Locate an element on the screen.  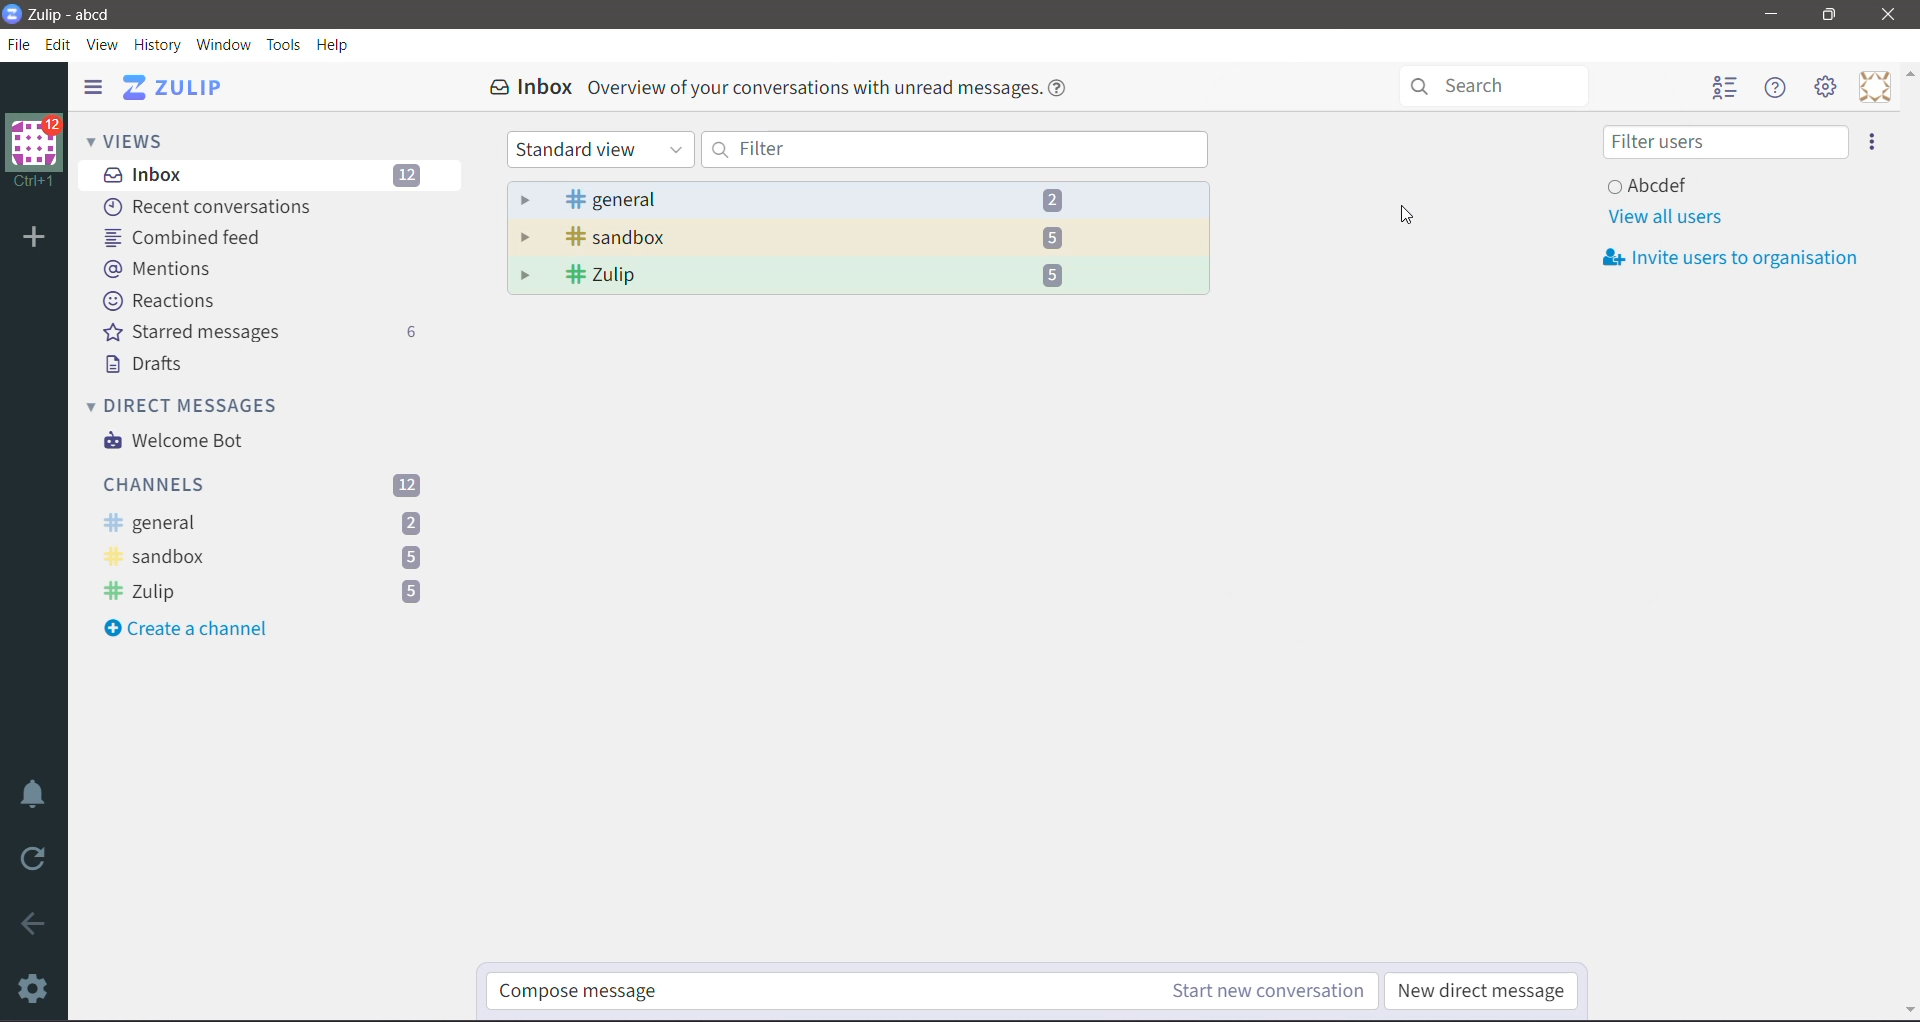
View all users is located at coordinates (1664, 216).